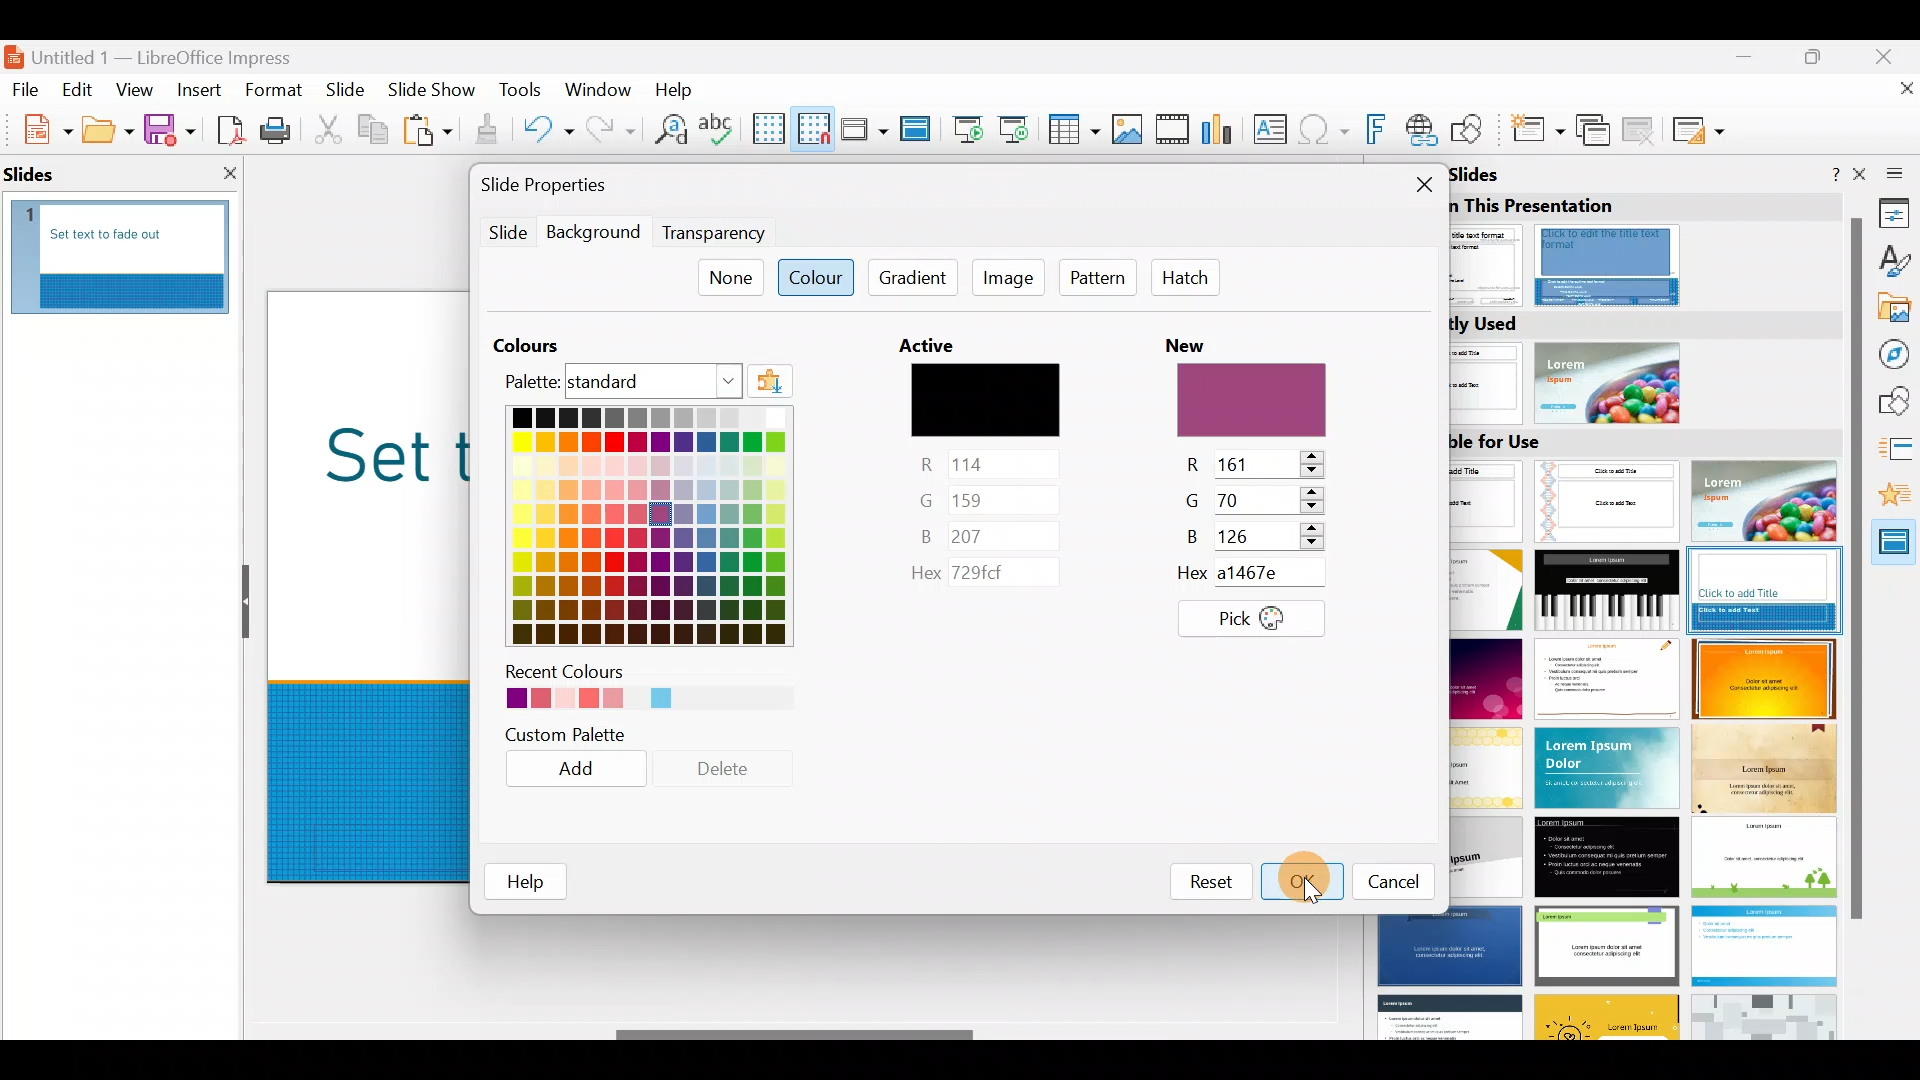 The height and width of the screenshot is (1080, 1920). I want to click on Animation, so click(1896, 500).